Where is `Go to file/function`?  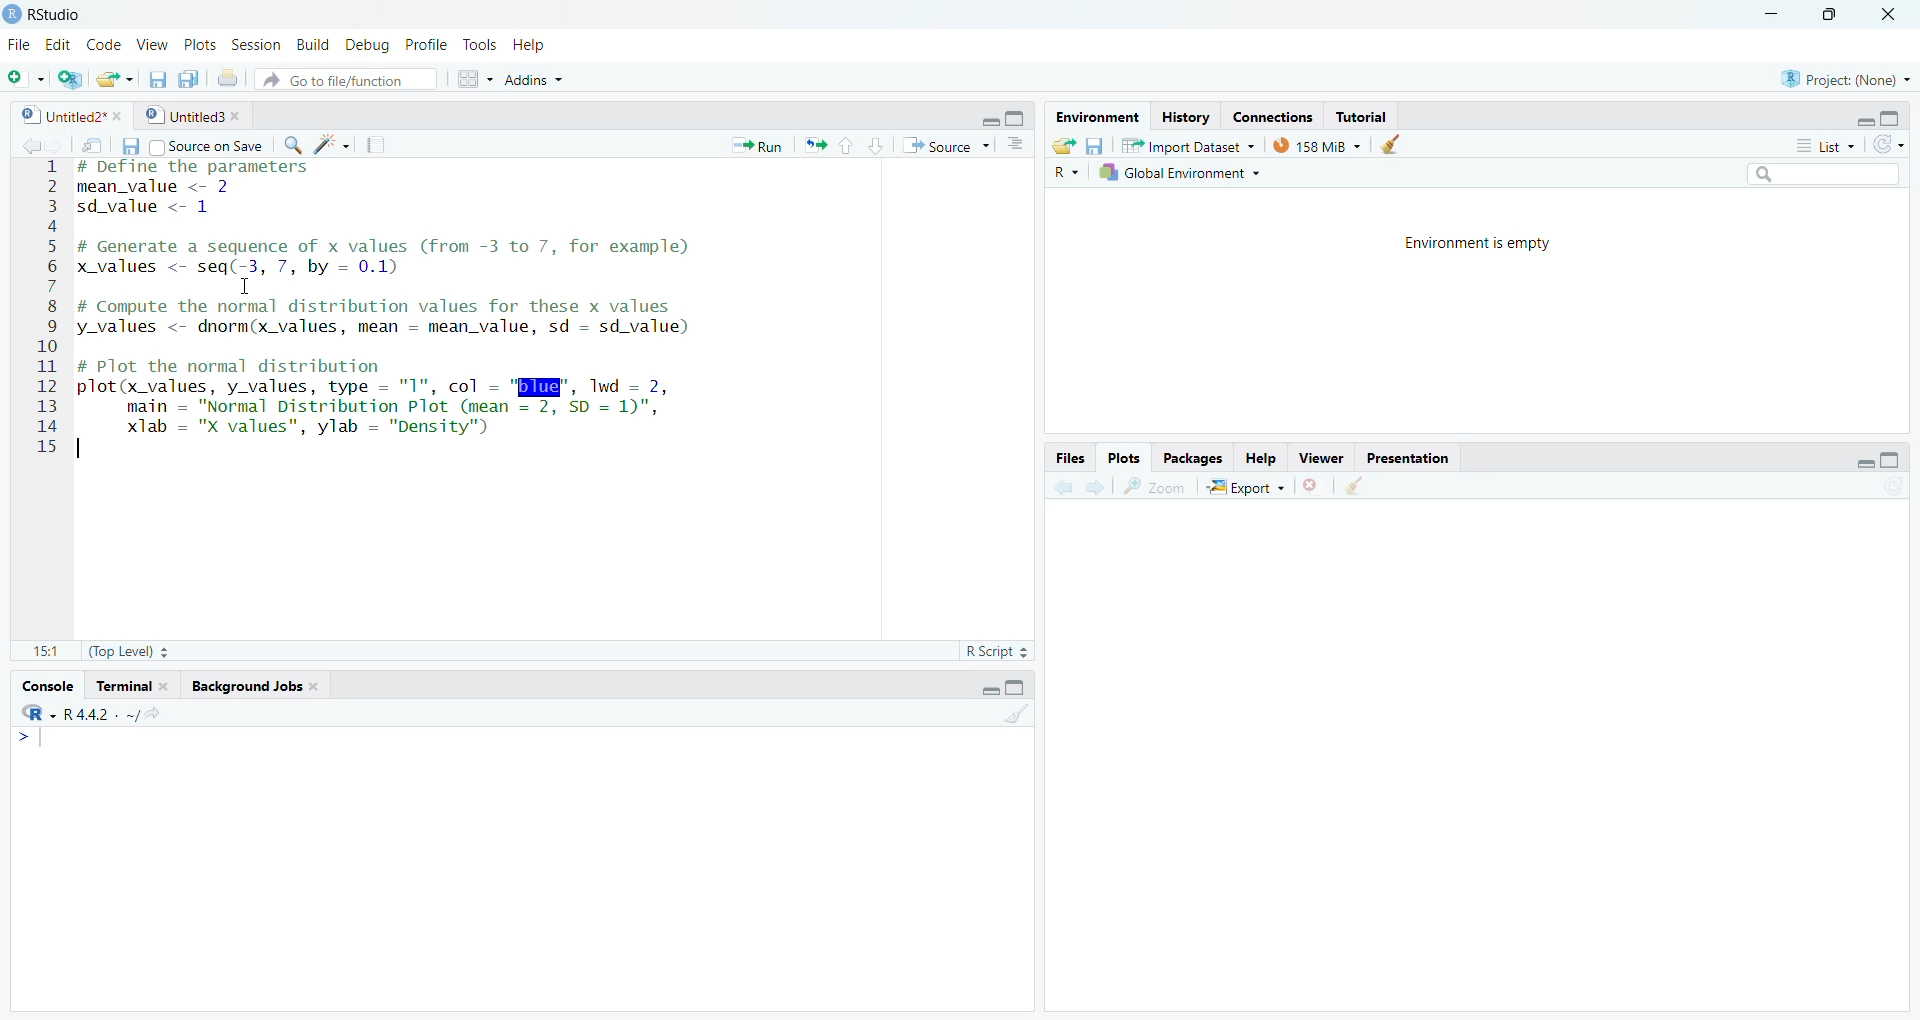 Go to file/function is located at coordinates (351, 79).